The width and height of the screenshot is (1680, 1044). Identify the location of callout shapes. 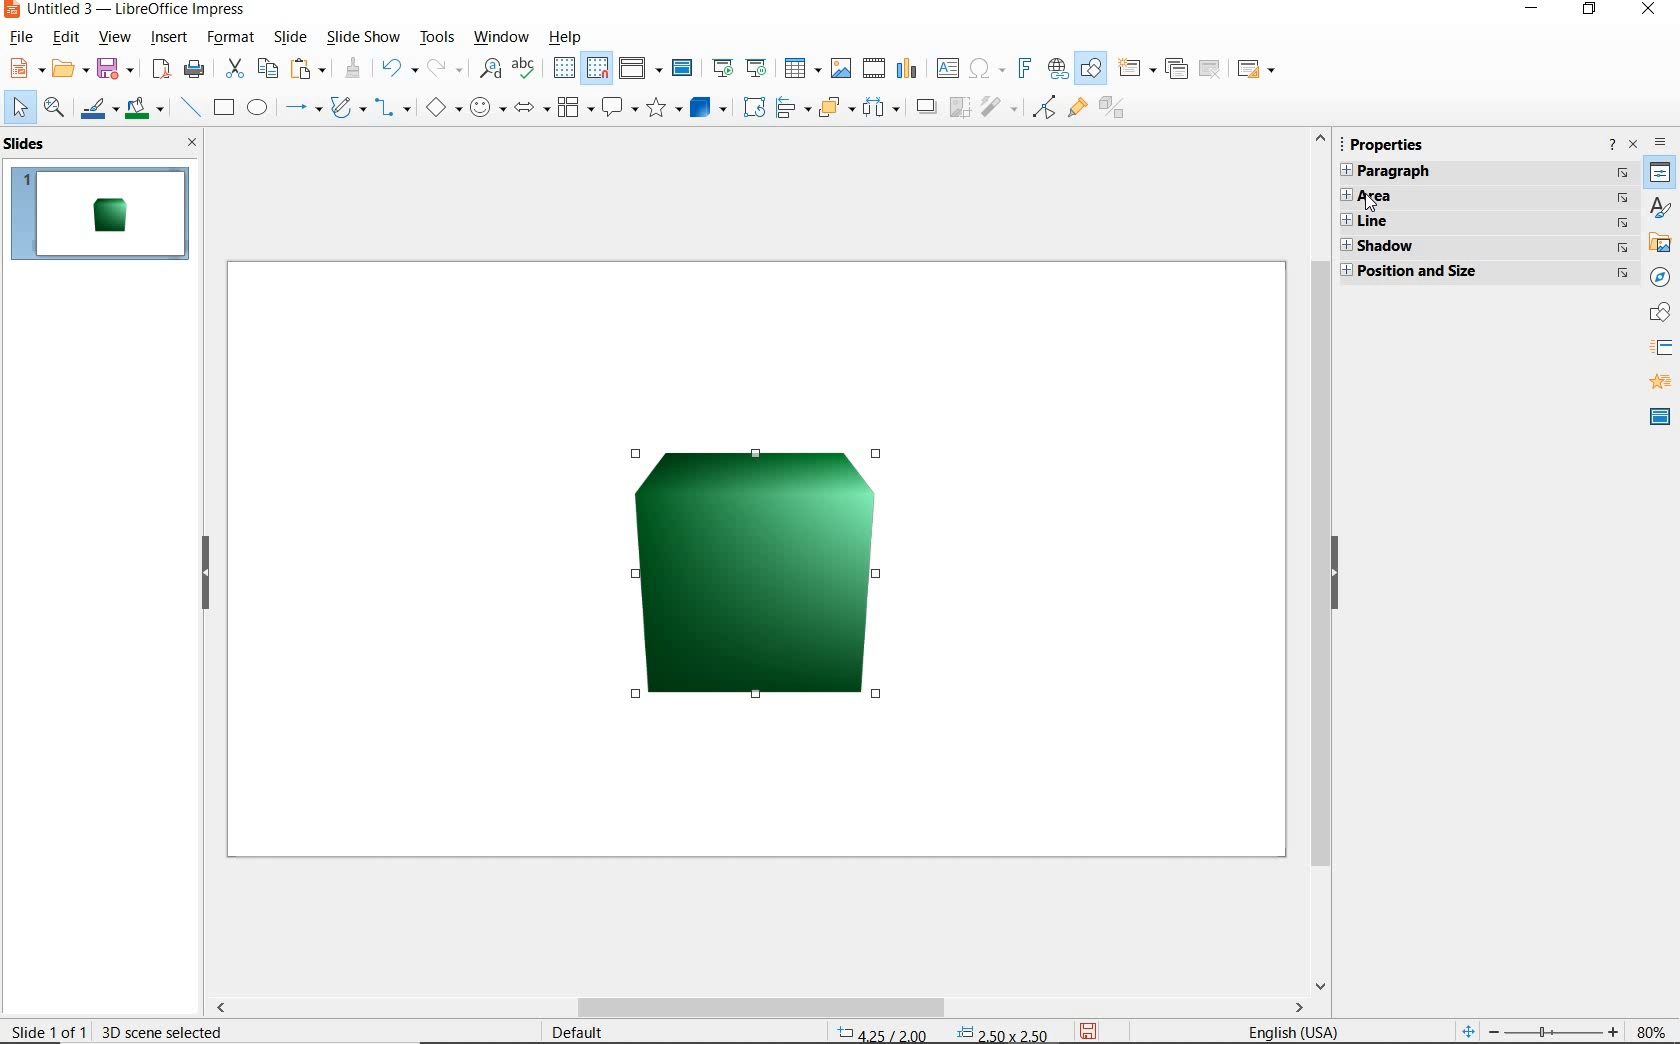
(621, 108).